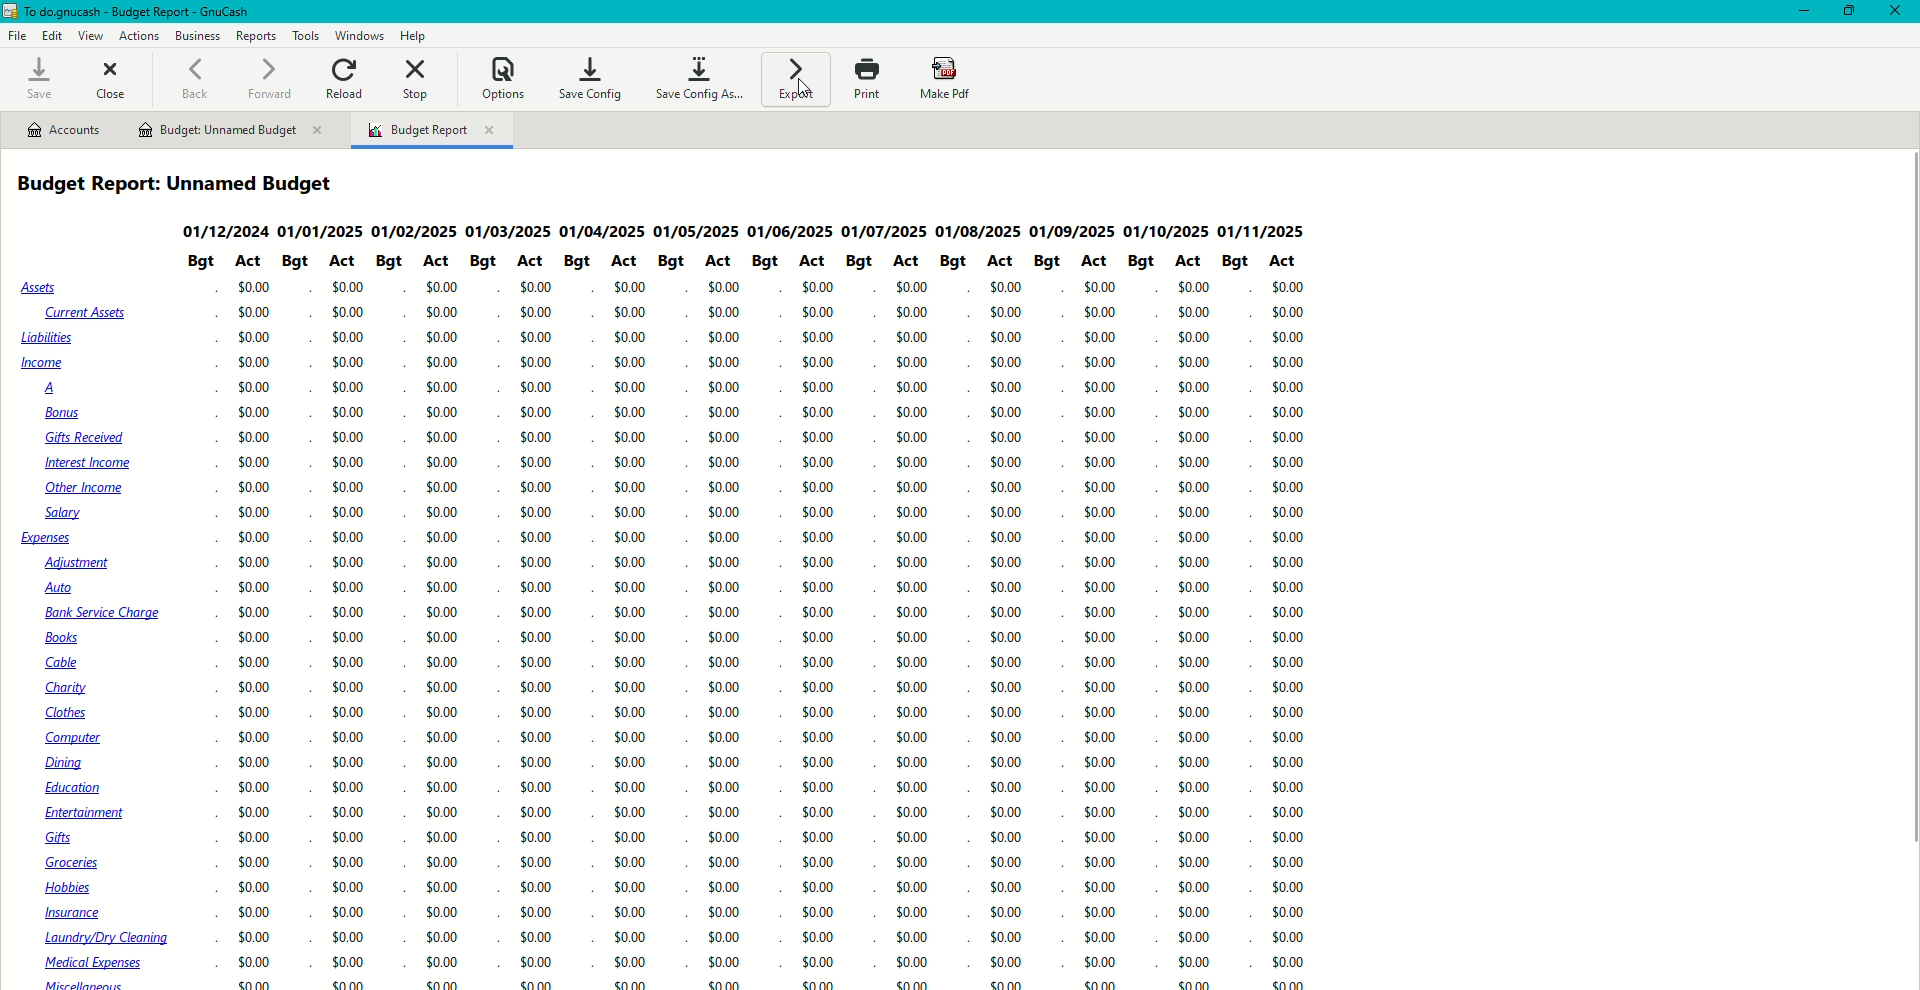 The image size is (1920, 990). I want to click on $0.00, so click(727, 589).